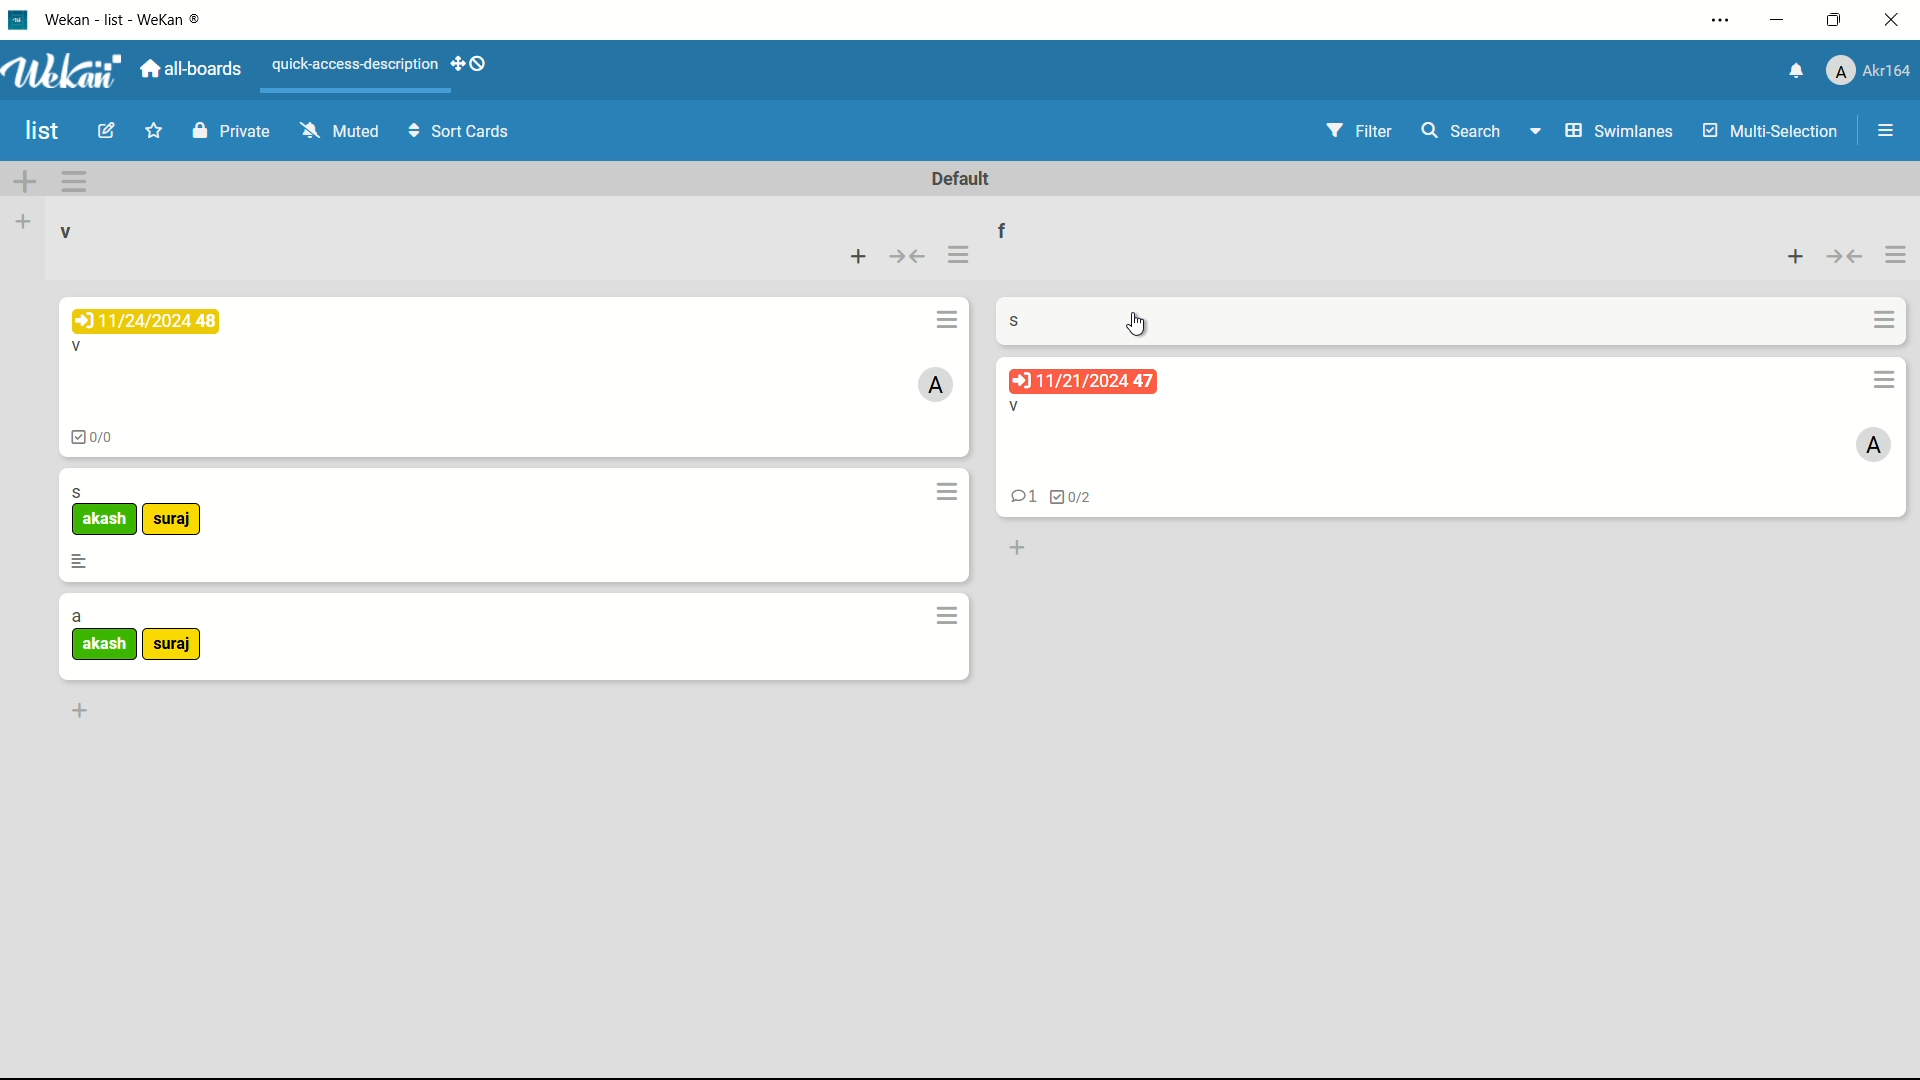  Describe the element at coordinates (1892, 22) in the screenshot. I see `close app` at that location.